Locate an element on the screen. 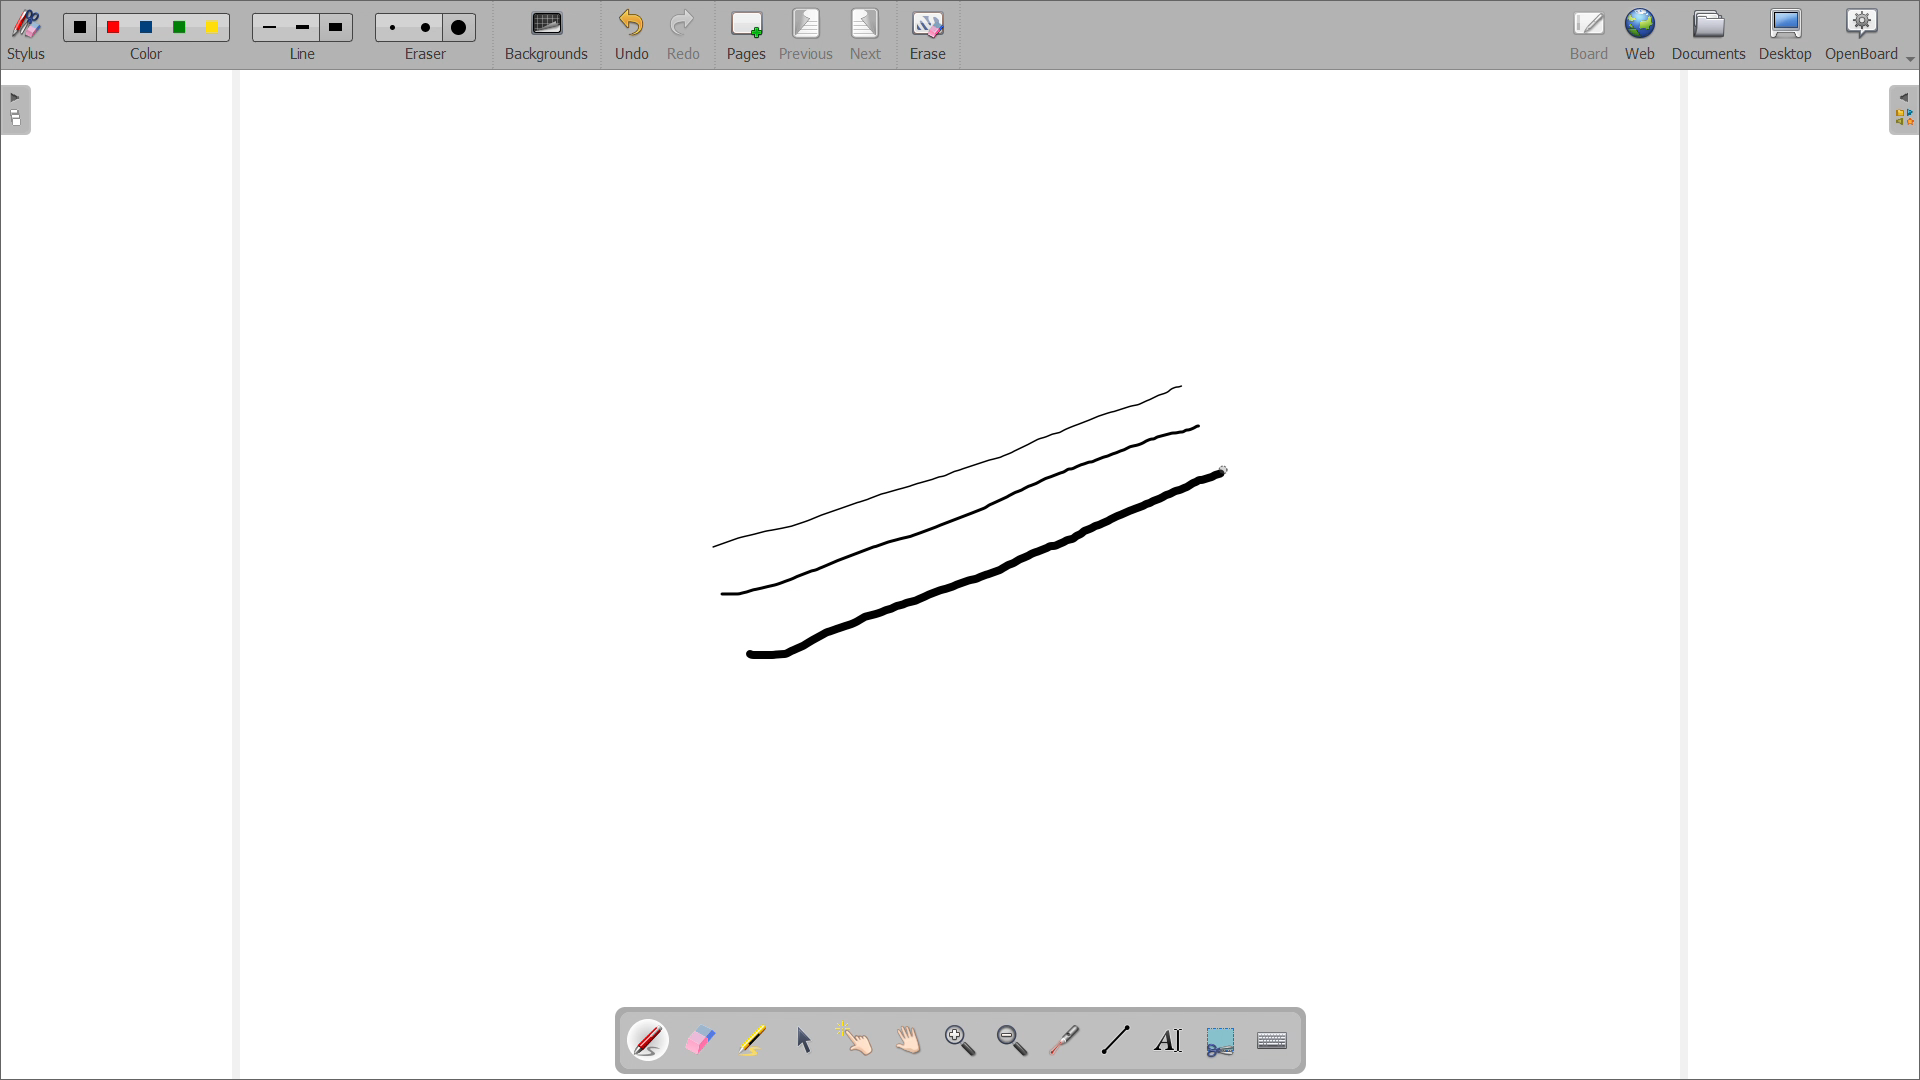 This screenshot has height=1080, width=1920. backgrounds is located at coordinates (547, 34).